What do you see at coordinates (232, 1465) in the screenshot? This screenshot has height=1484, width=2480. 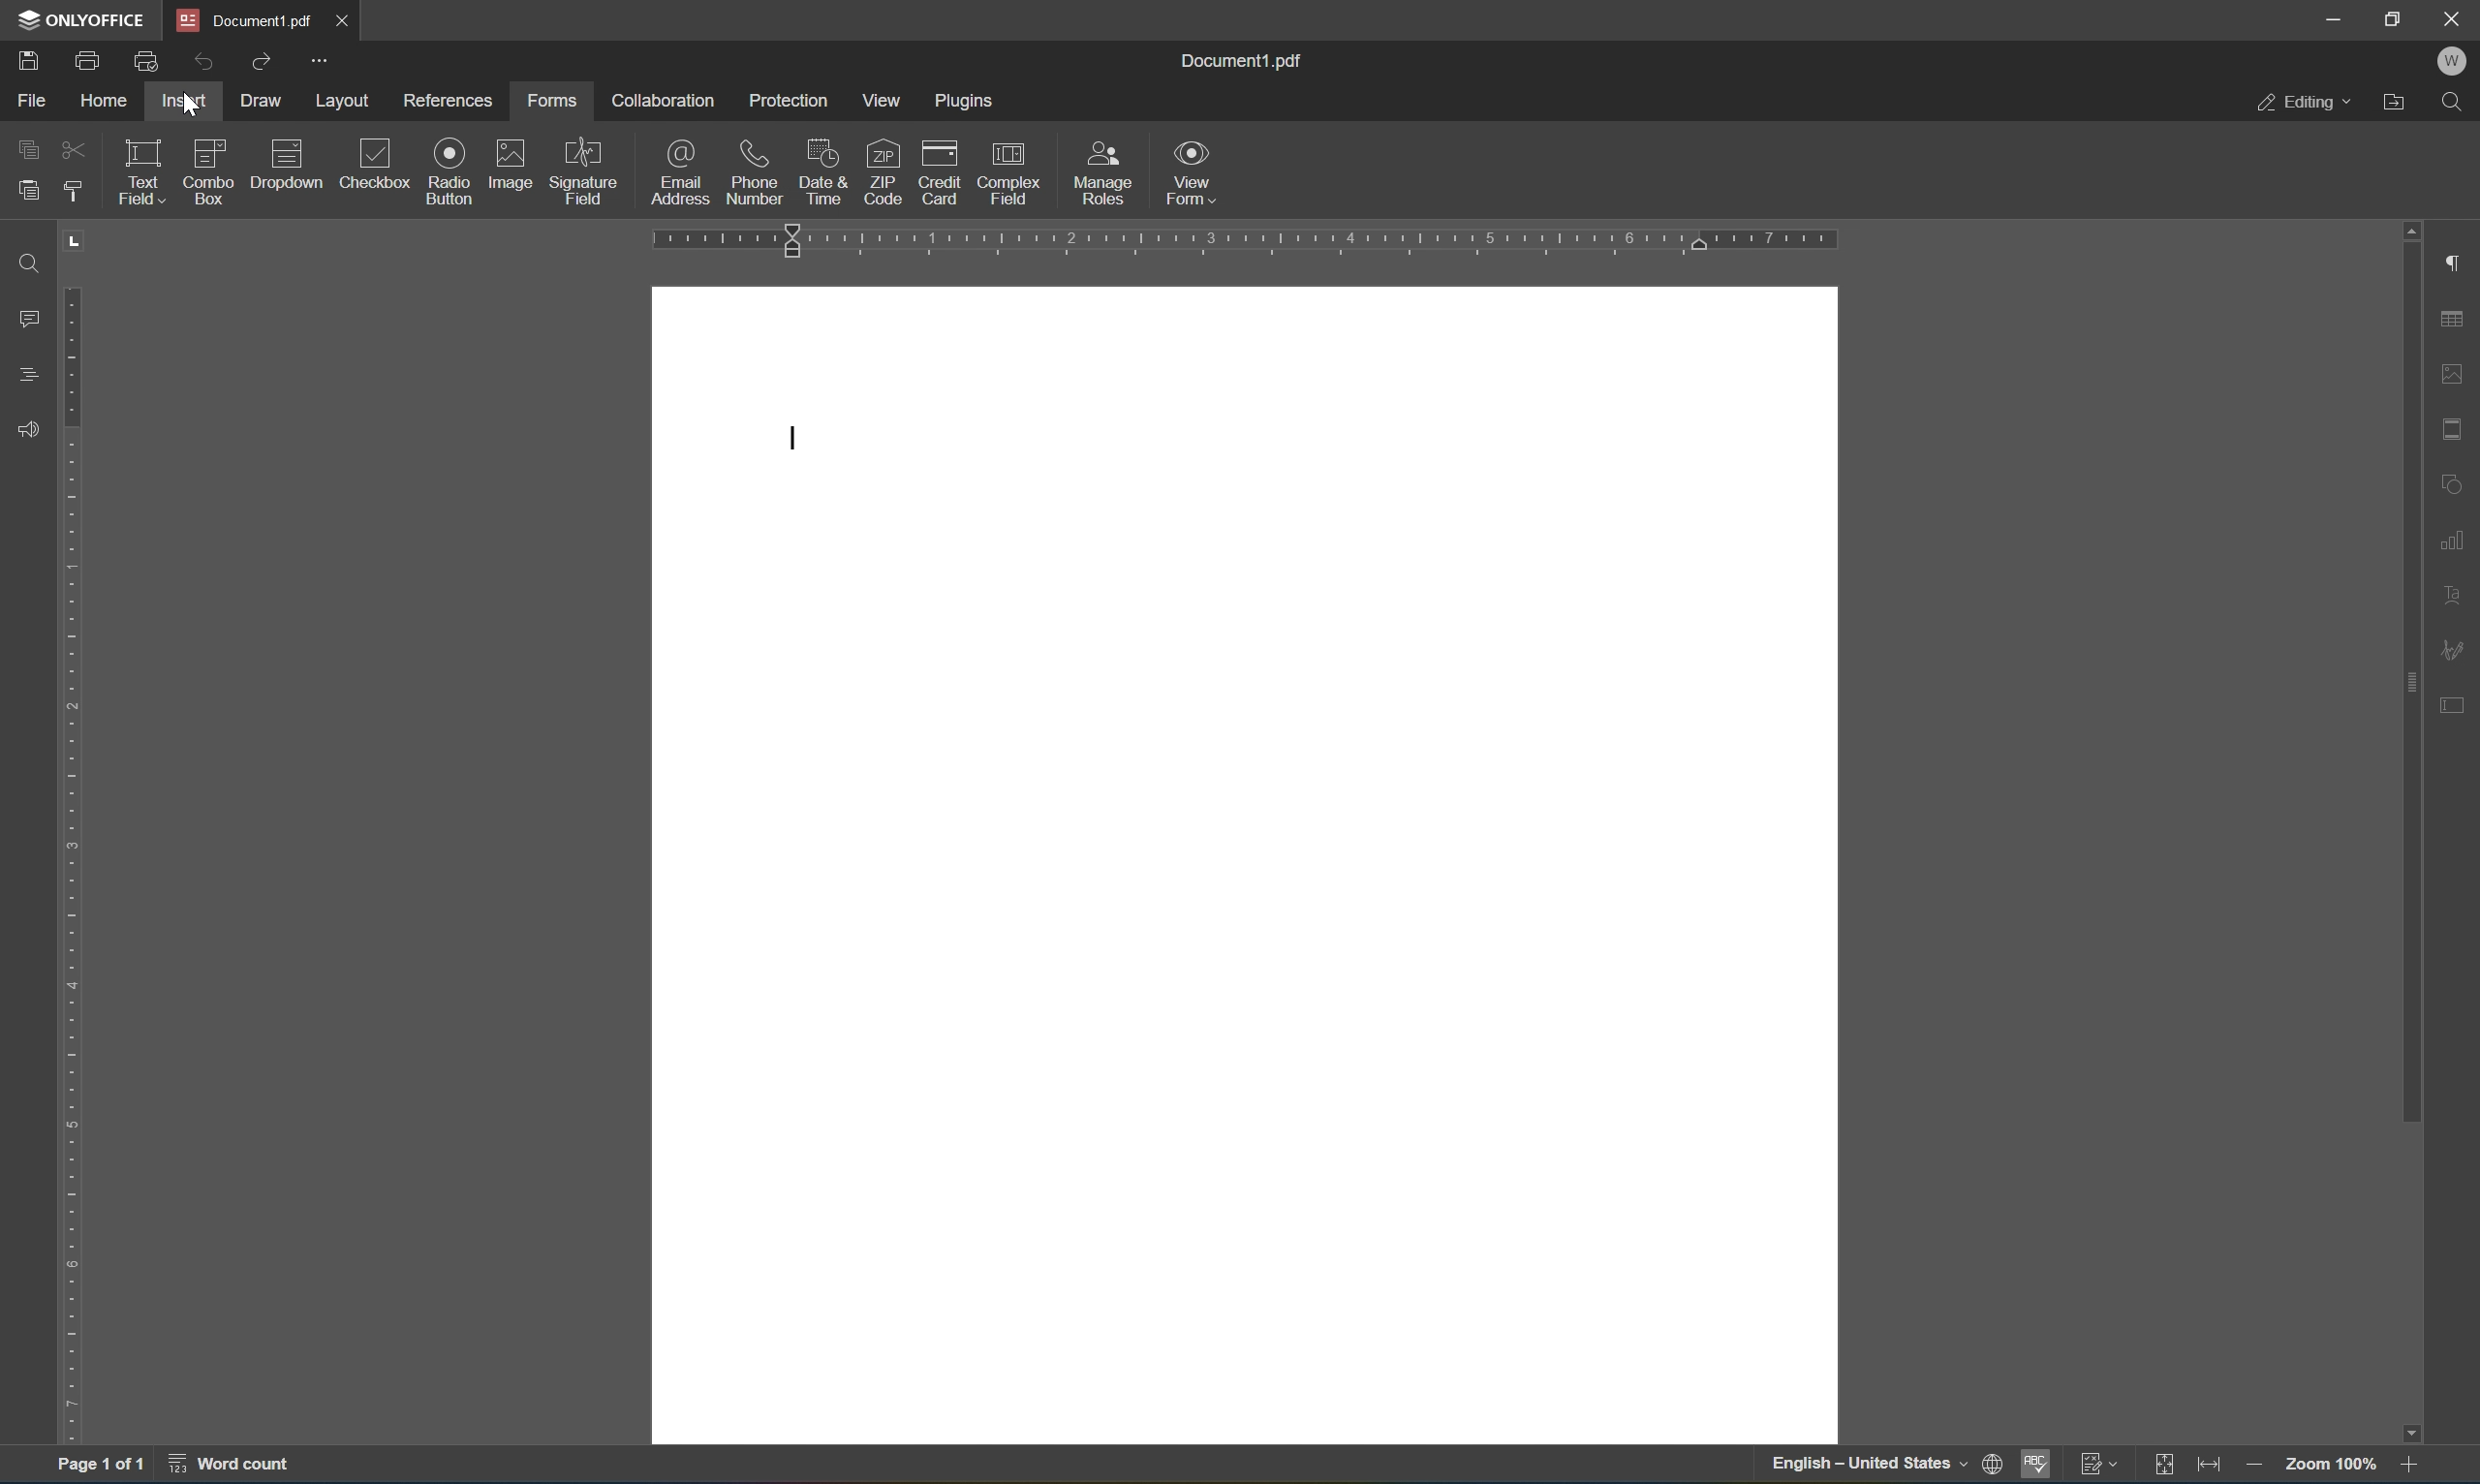 I see `word count` at bounding box center [232, 1465].